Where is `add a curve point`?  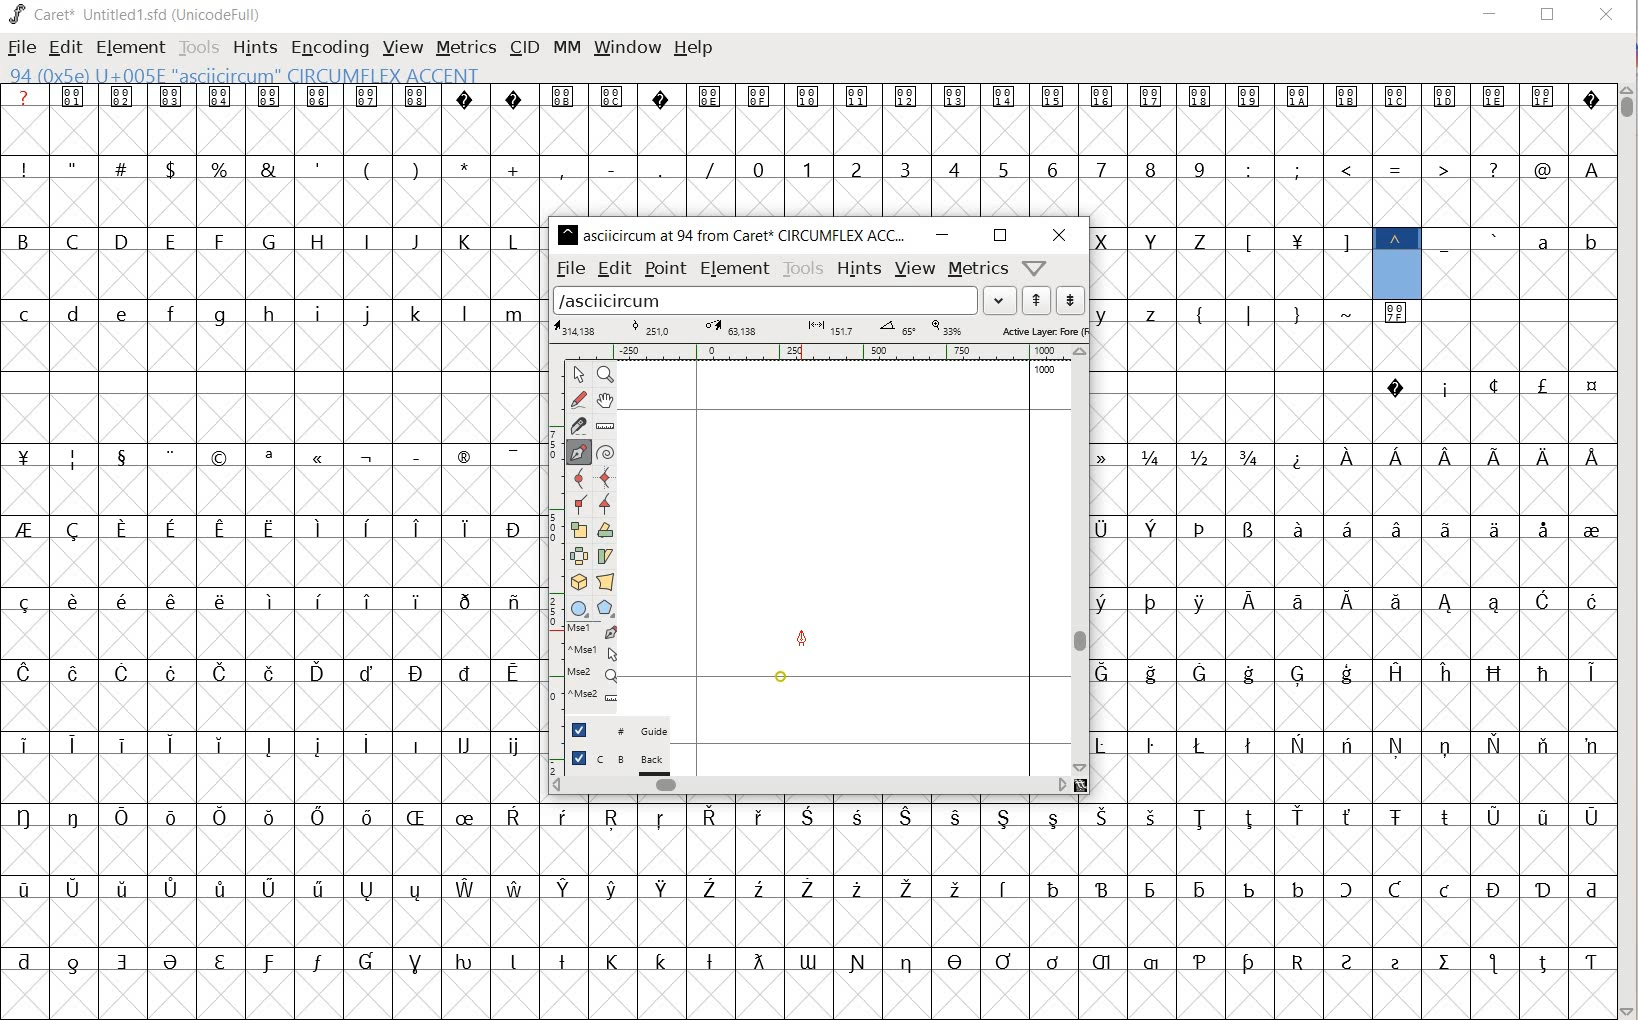 add a curve point is located at coordinates (580, 479).